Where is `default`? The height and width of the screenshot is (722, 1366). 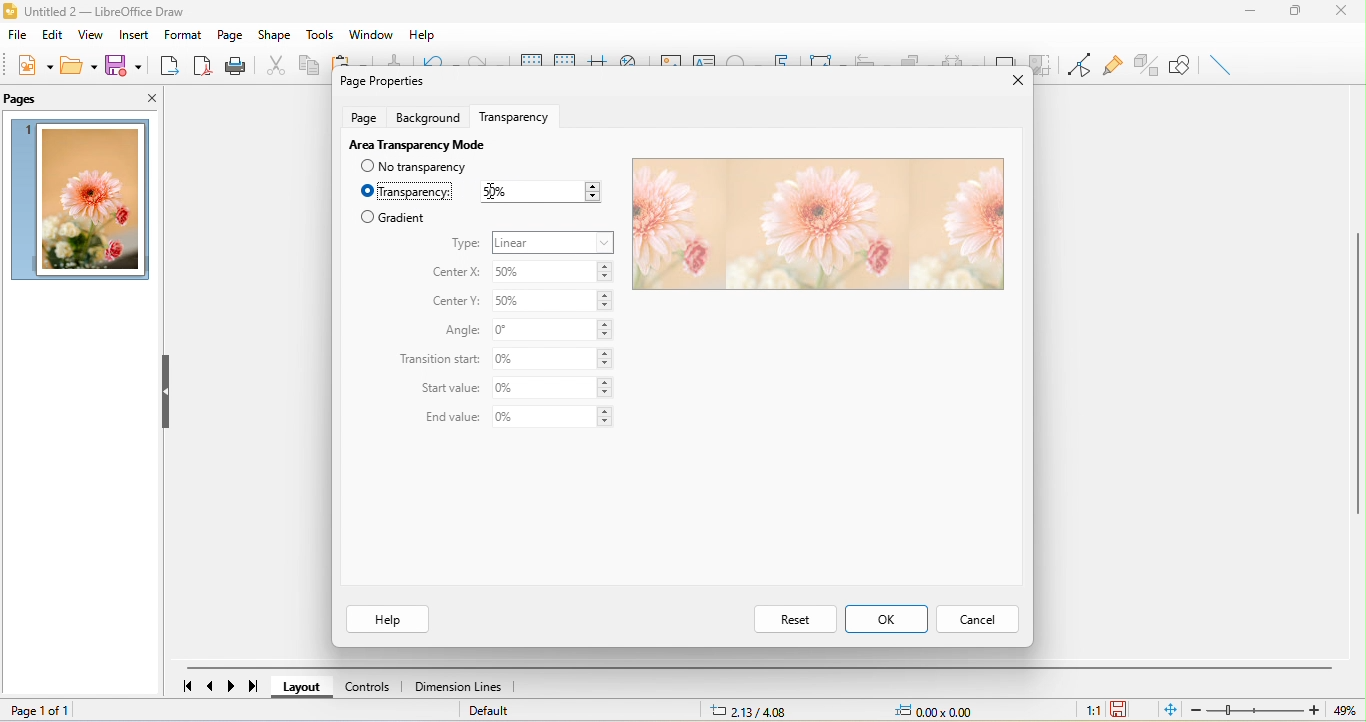
default is located at coordinates (491, 711).